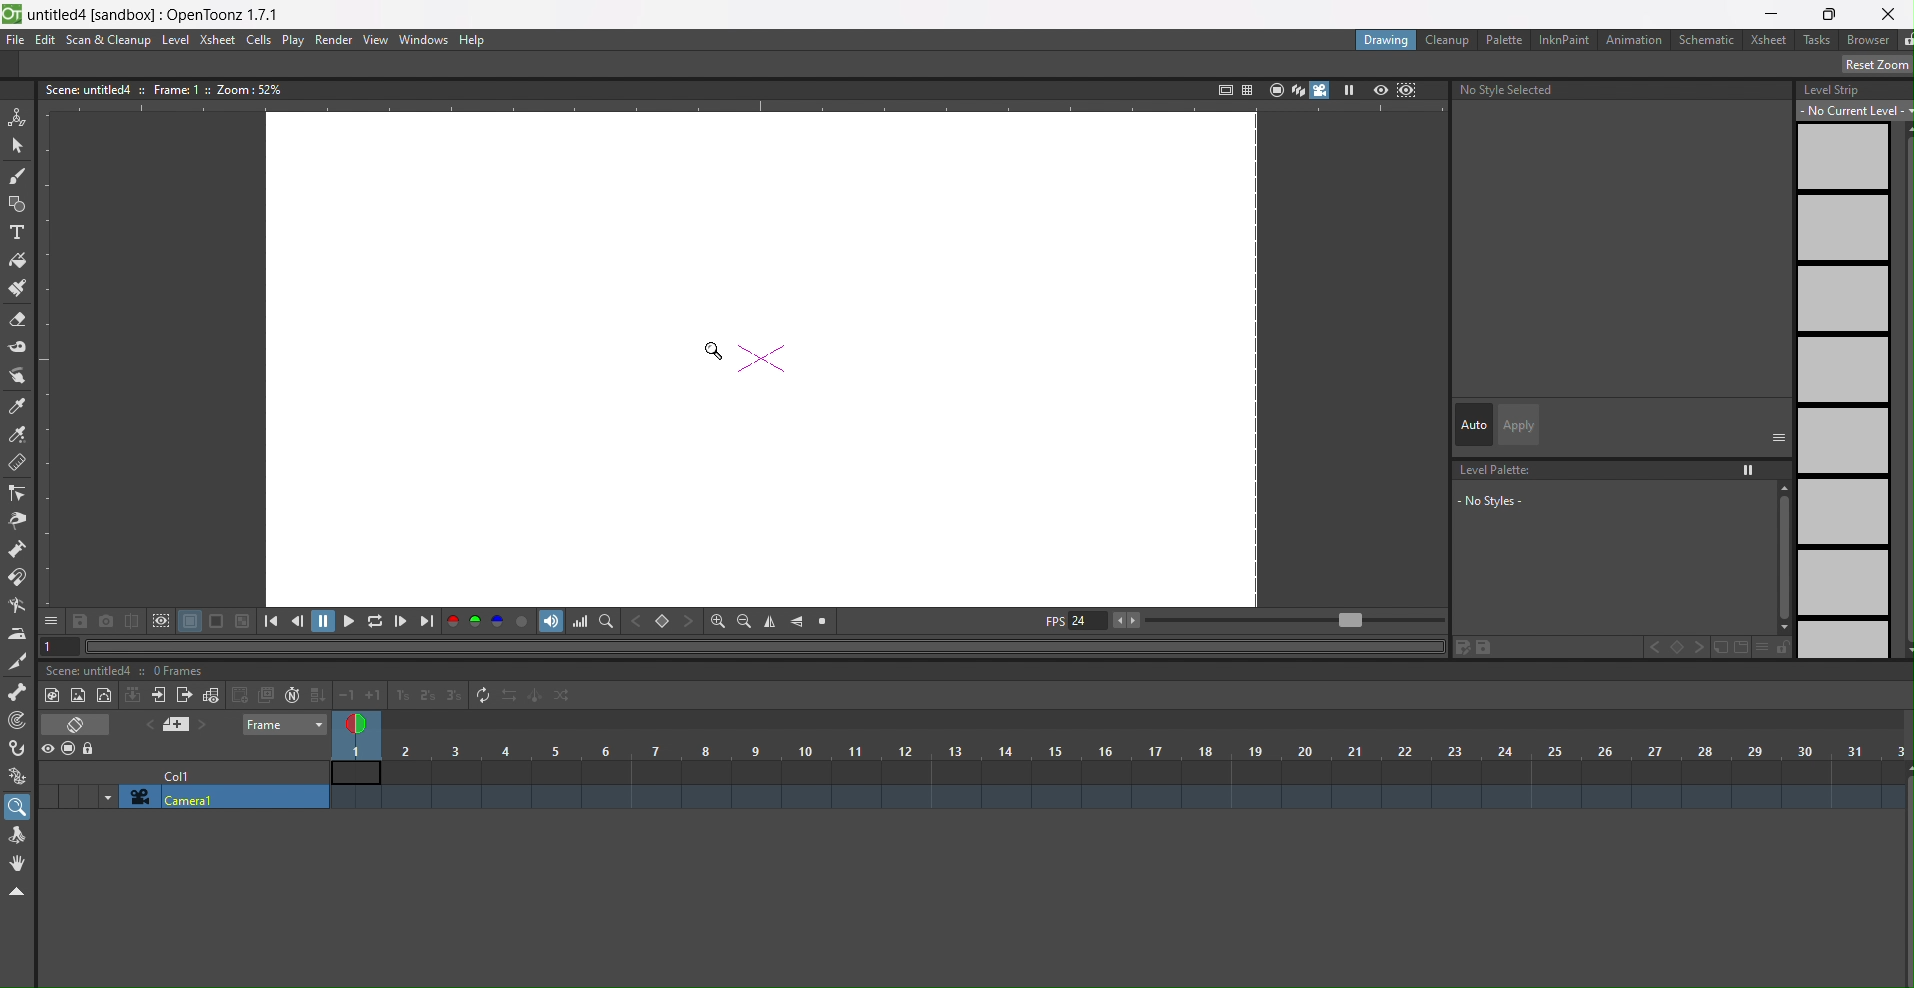 The width and height of the screenshot is (1914, 988). Describe the element at coordinates (523, 620) in the screenshot. I see `` at that location.